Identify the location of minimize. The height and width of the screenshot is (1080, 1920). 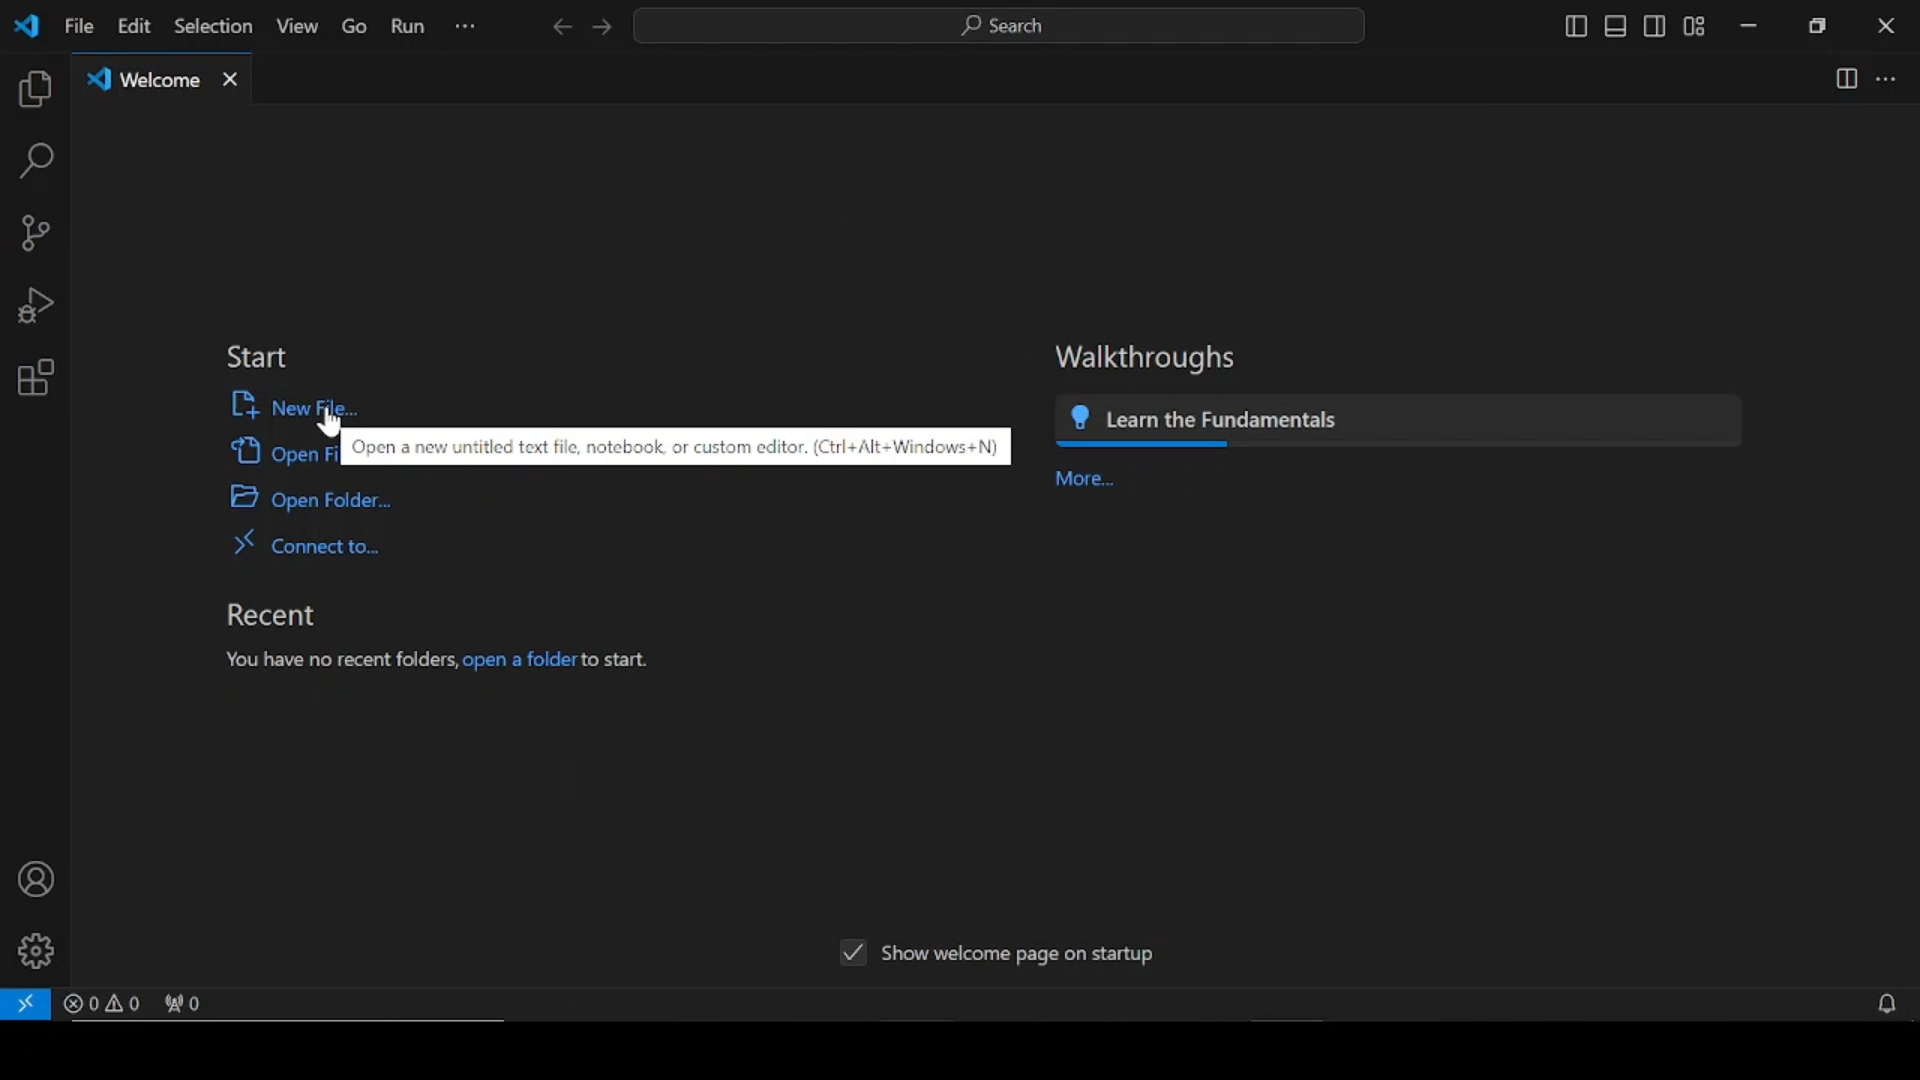
(1747, 27).